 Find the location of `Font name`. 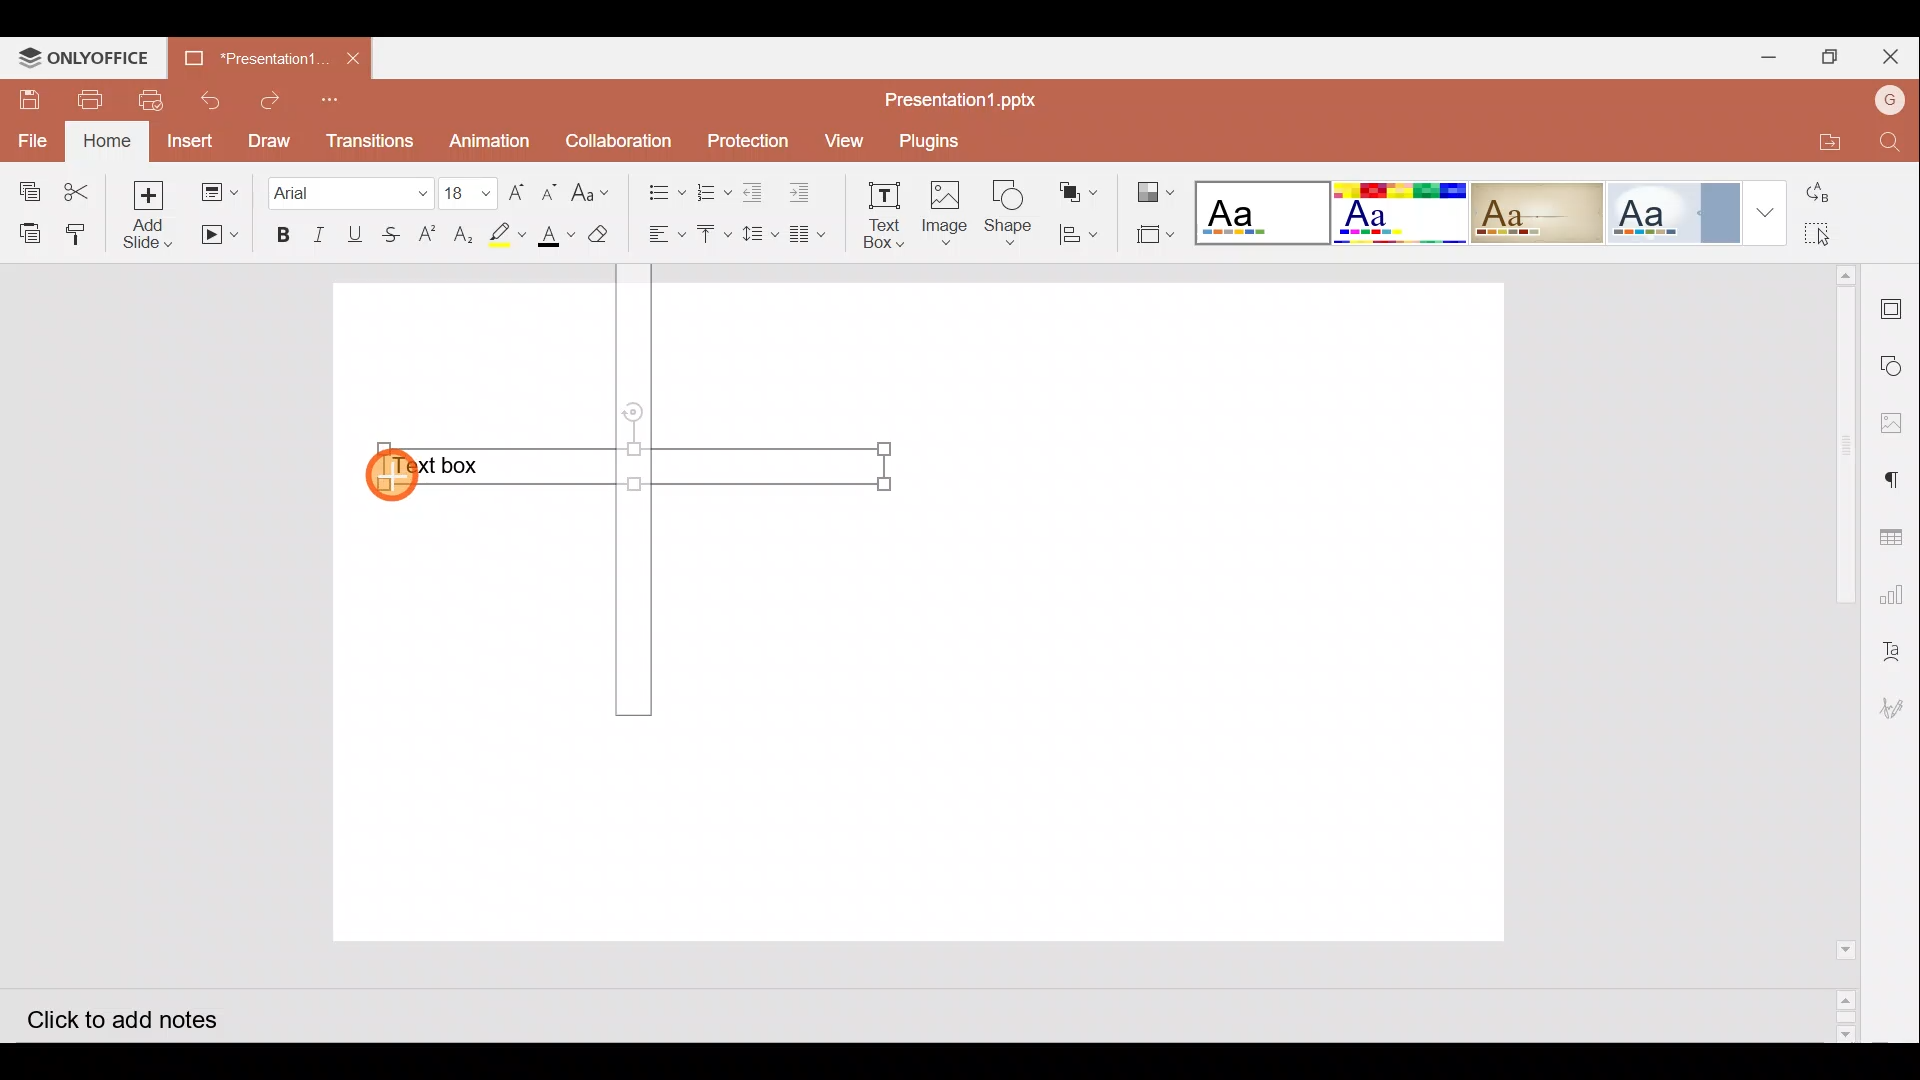

Font name is located at coordinates (349, 190).